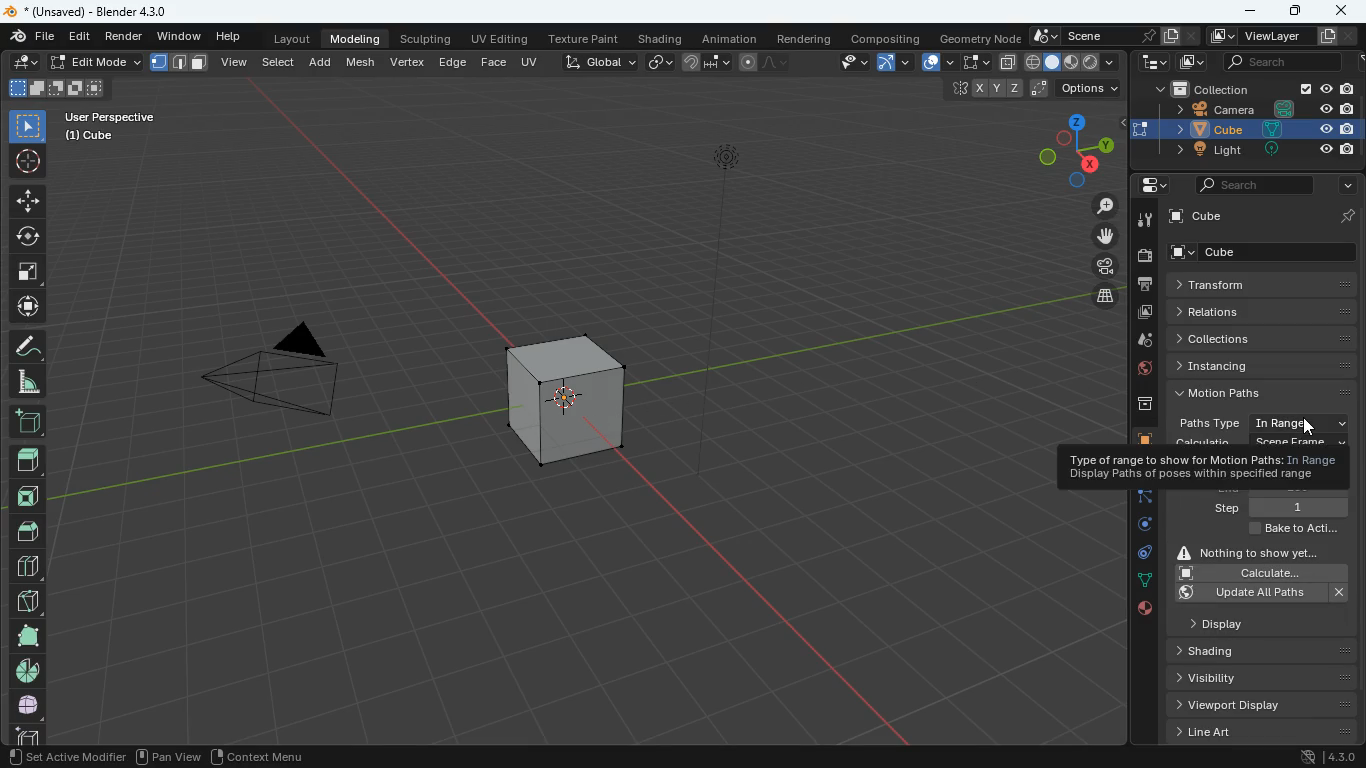 The width and height of the screenshot is (1366, 768). What do you see at coordinates (1263, 285) in the screenshot?
I see `transform` at bounding box center [1263, 285].